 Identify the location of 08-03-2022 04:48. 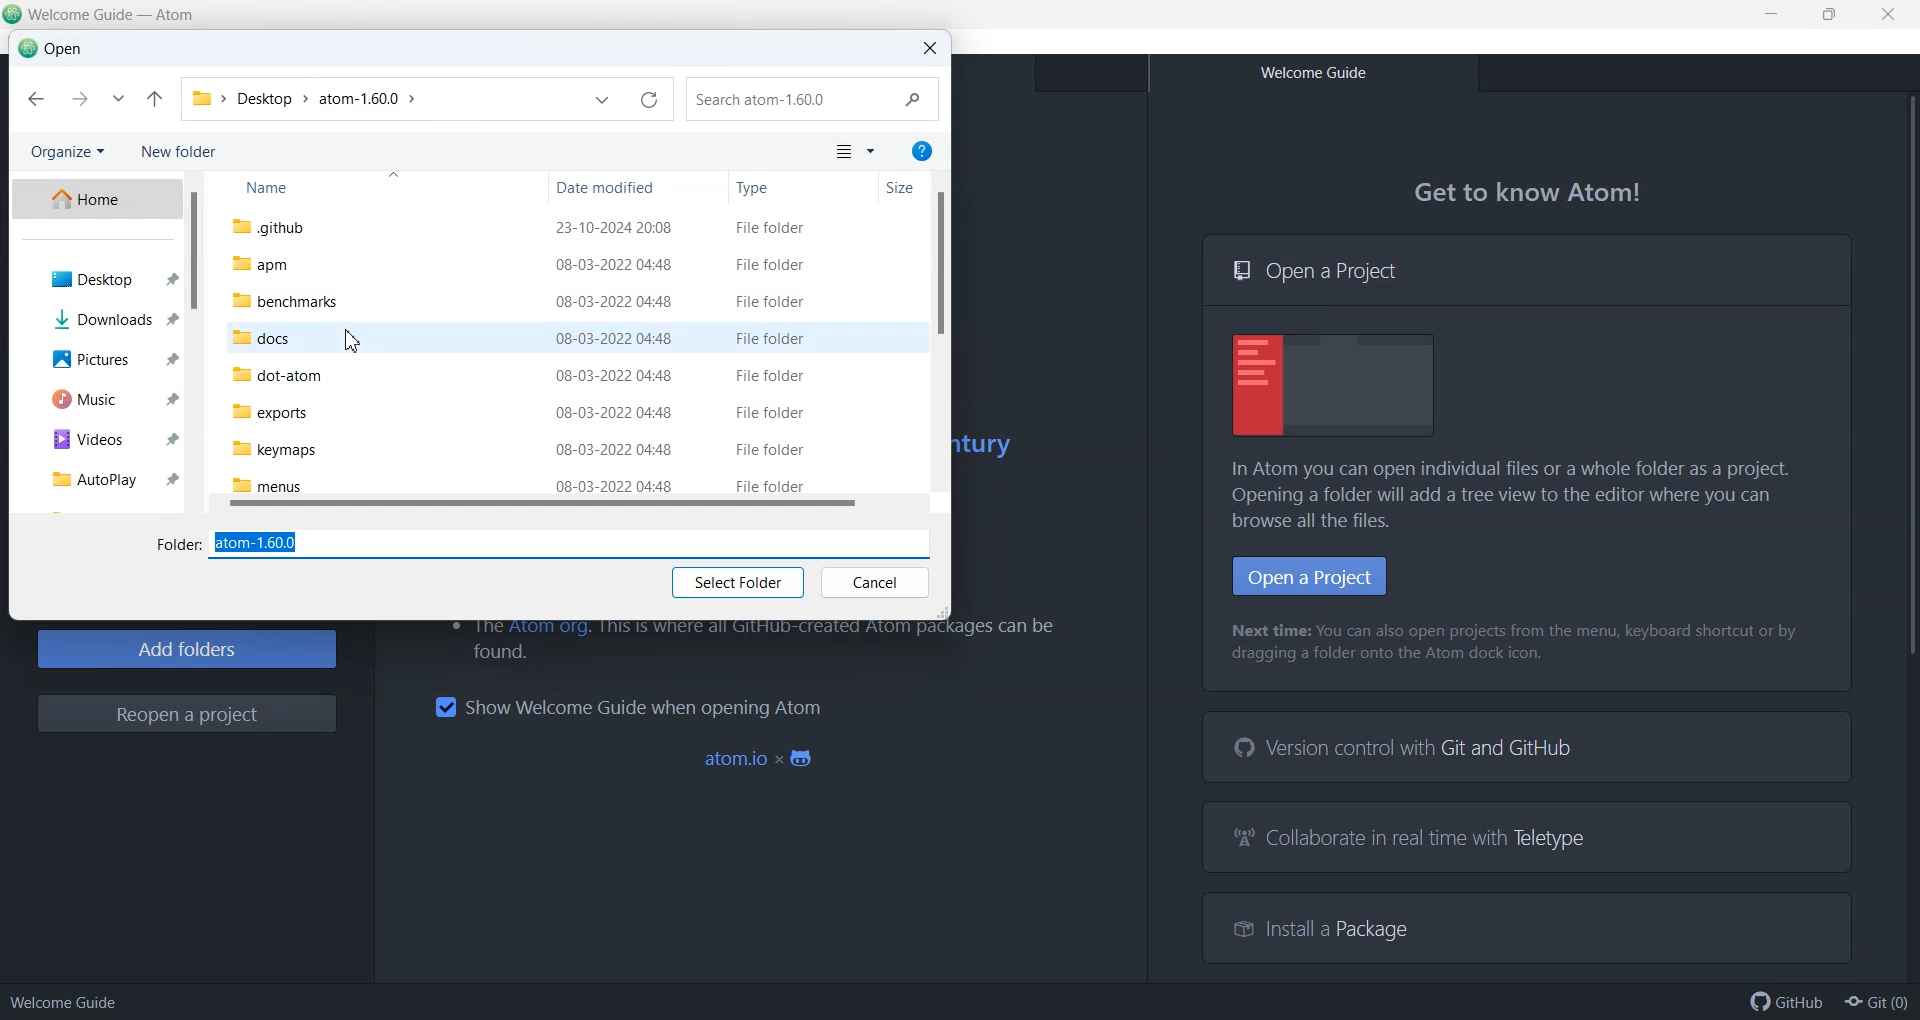
(616, 486).